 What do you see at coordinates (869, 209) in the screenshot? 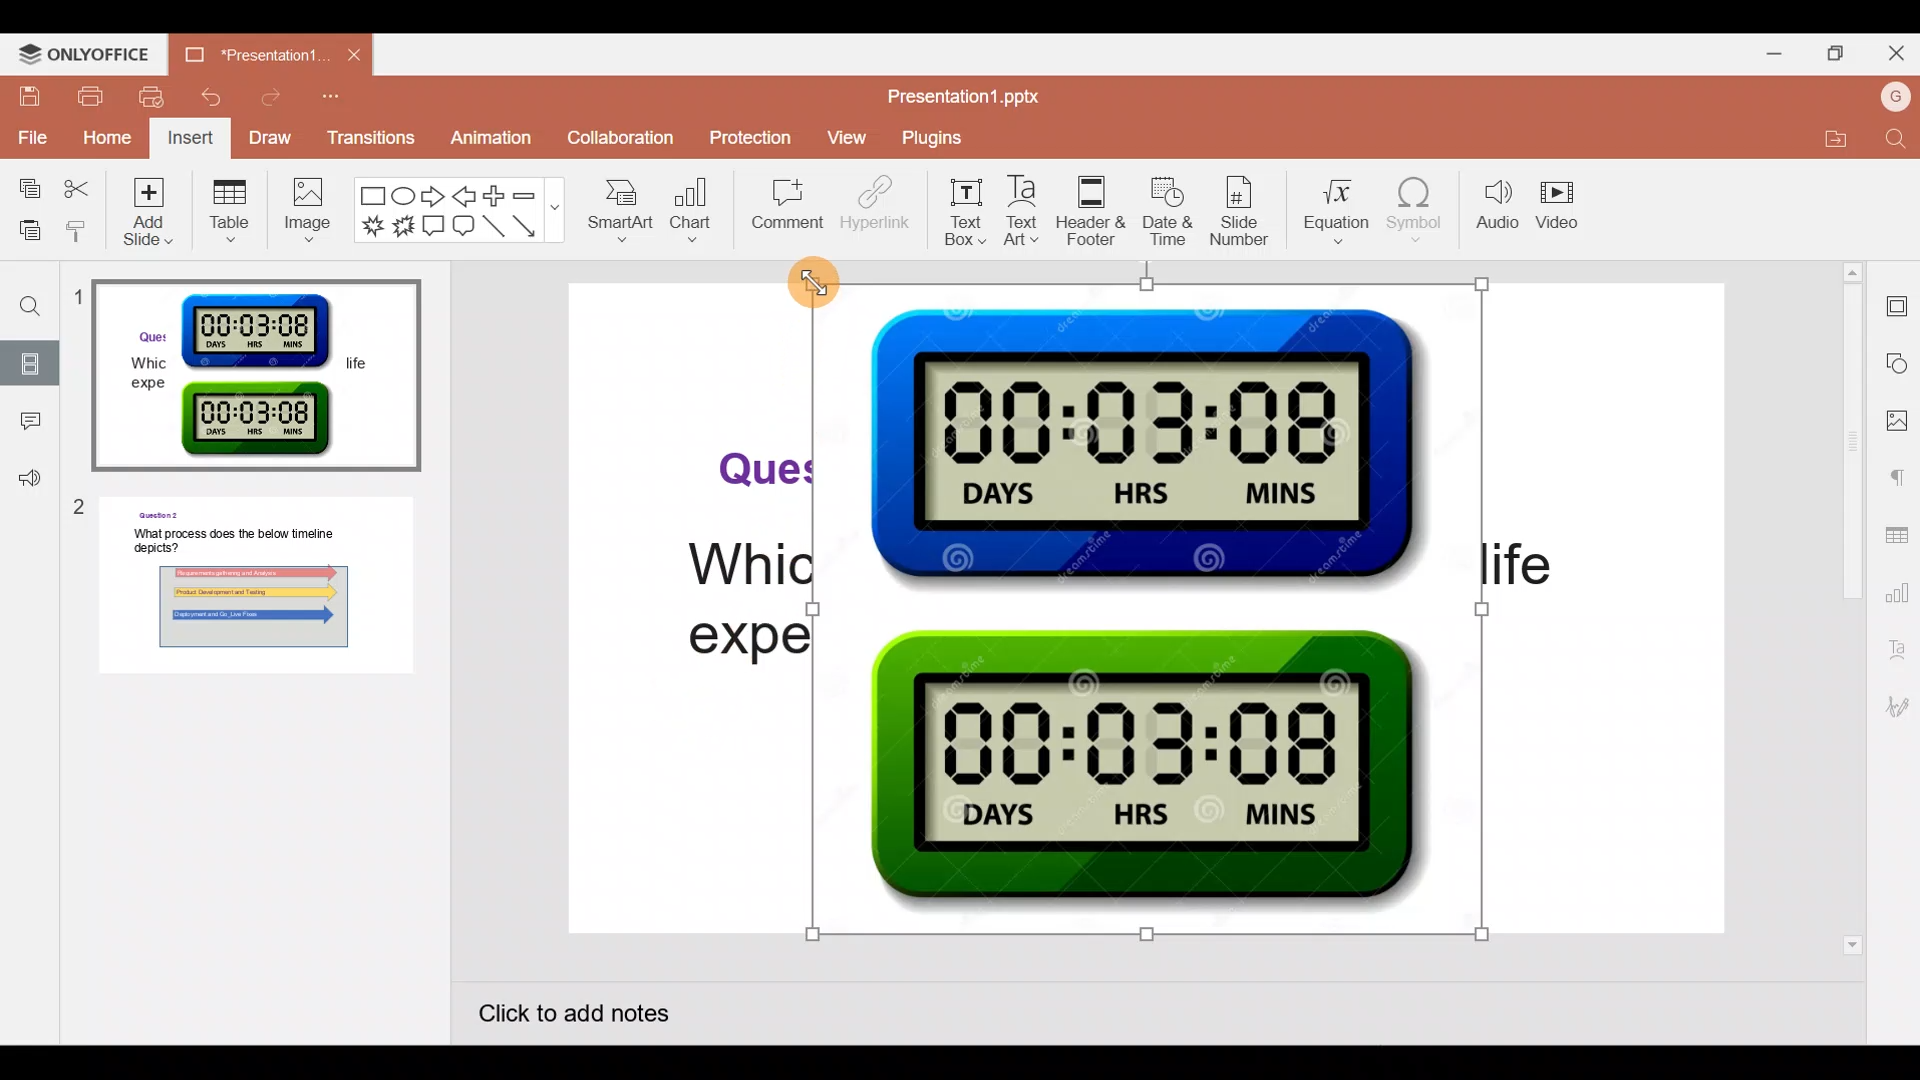
I see `Hyperlink` at bounding box center [869, 209].